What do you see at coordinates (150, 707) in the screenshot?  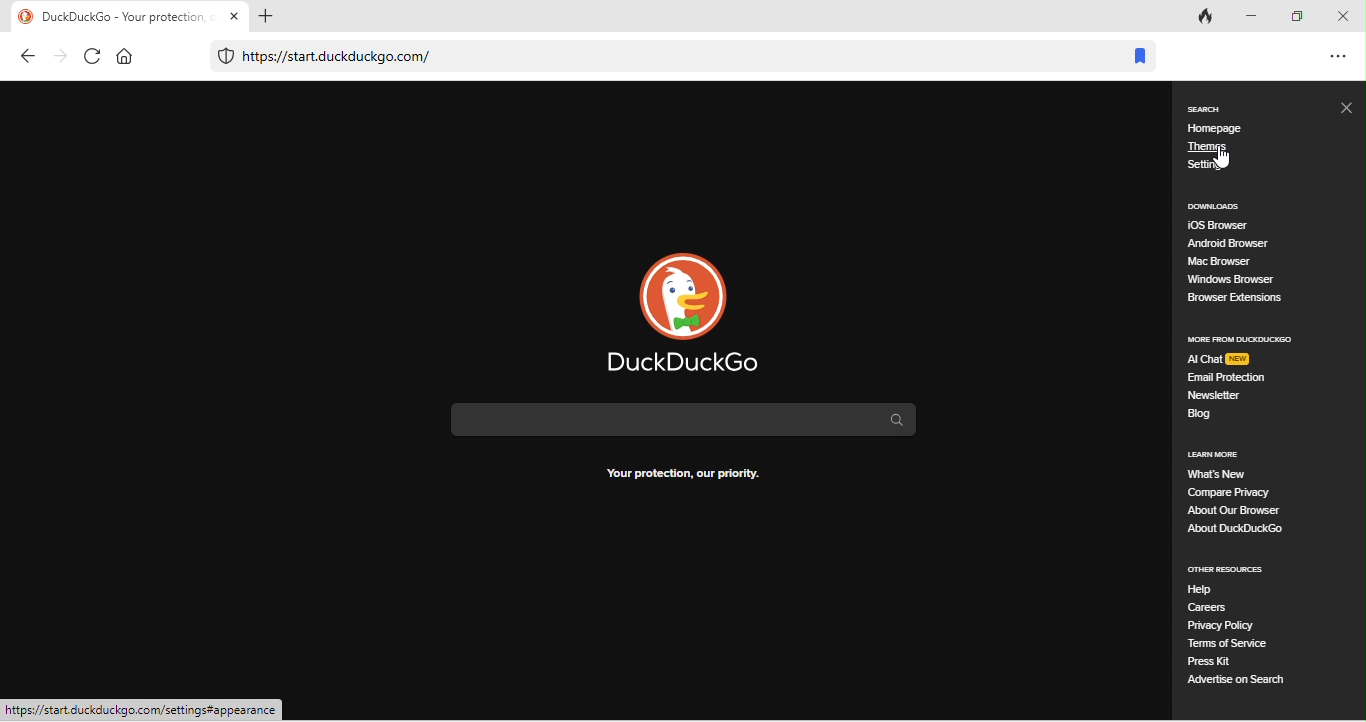 I see `web link` at bounding box center [150, 707].